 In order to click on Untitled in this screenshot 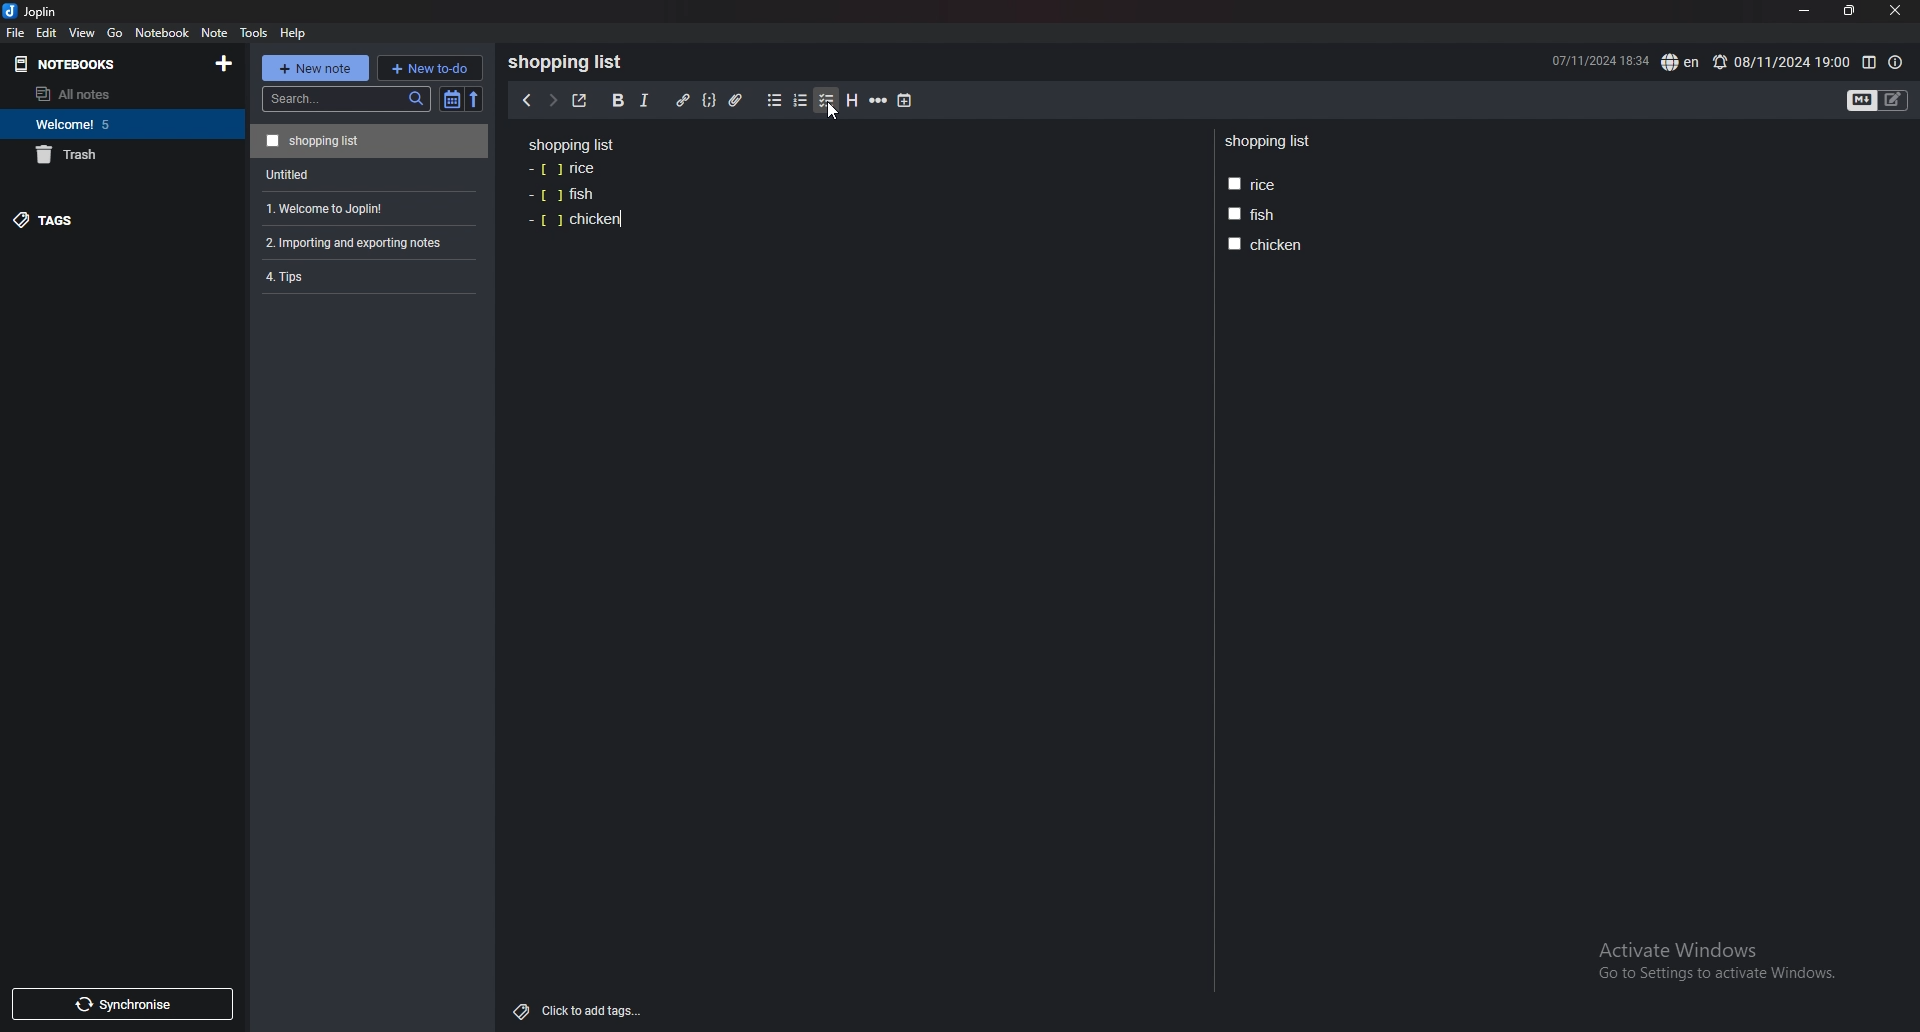, I will do `click(366, 173)`.